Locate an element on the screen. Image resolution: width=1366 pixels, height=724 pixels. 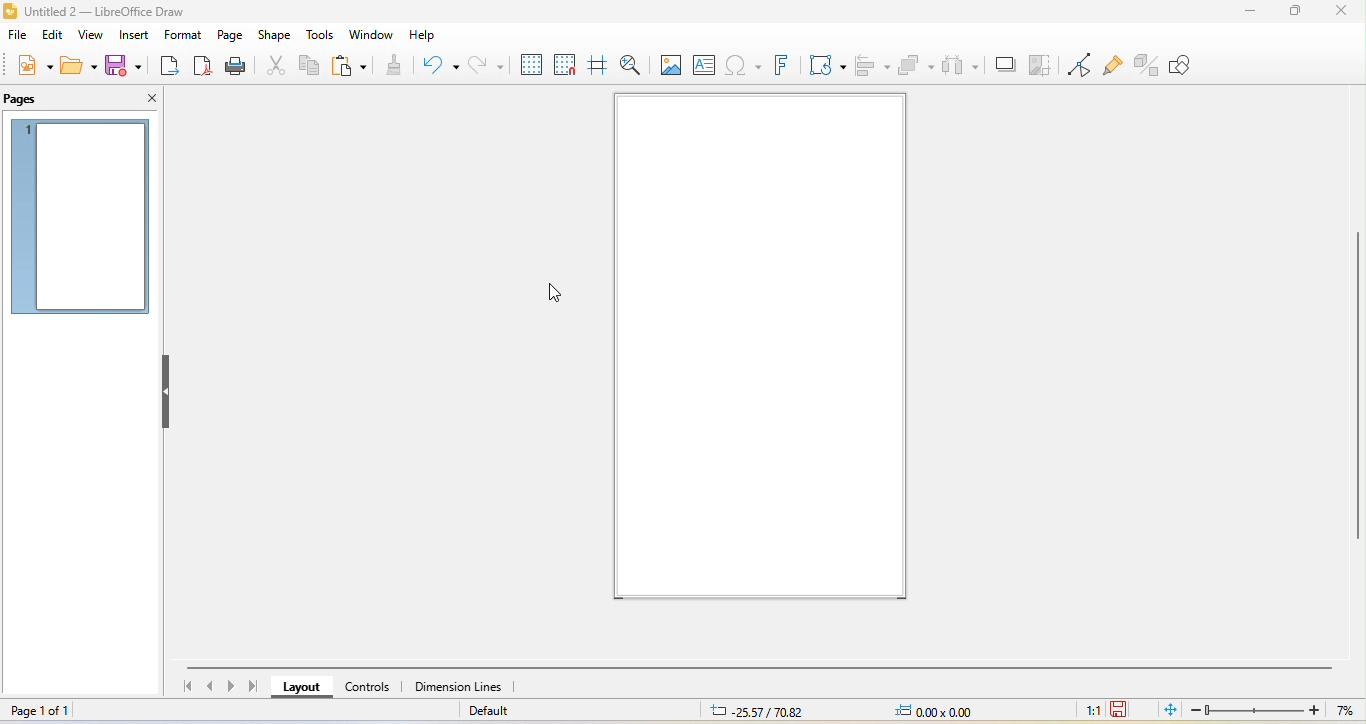
fontwork text is located at coordinates (788, 65).